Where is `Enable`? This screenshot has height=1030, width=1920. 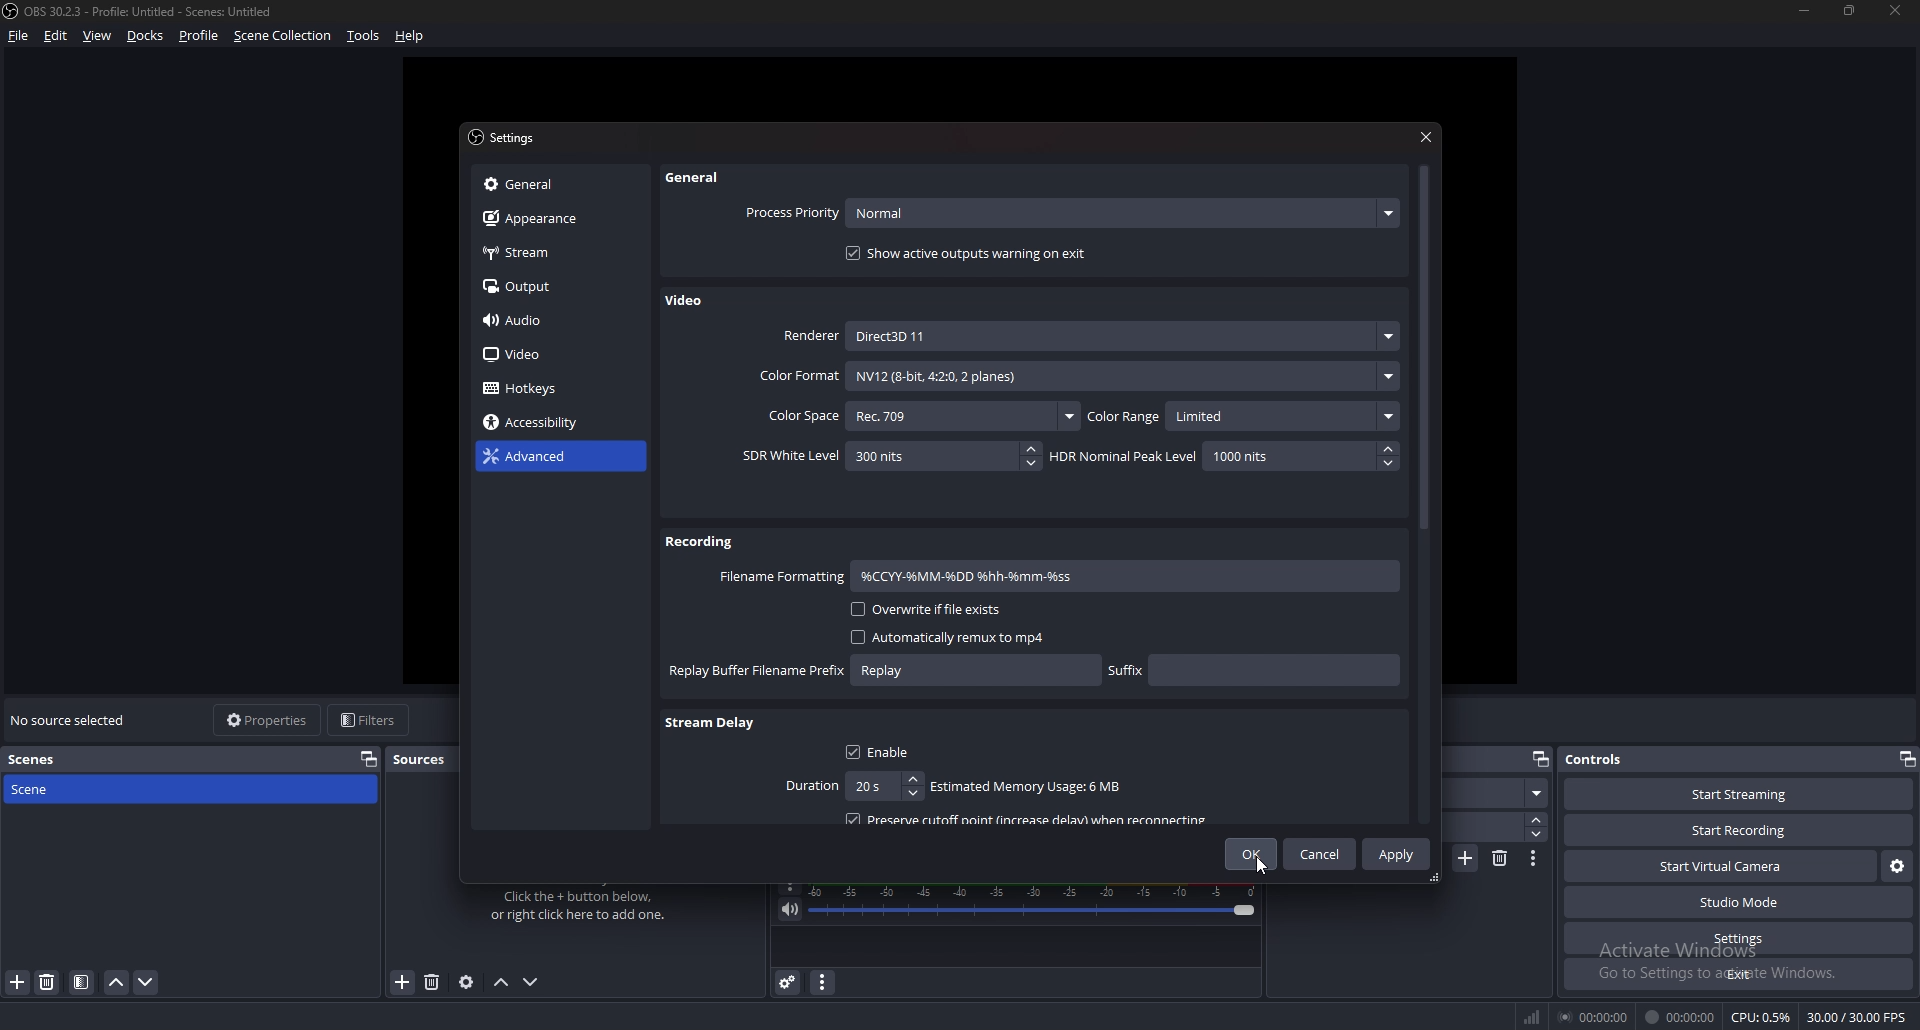 Enable is located at coordinates (885, 714).